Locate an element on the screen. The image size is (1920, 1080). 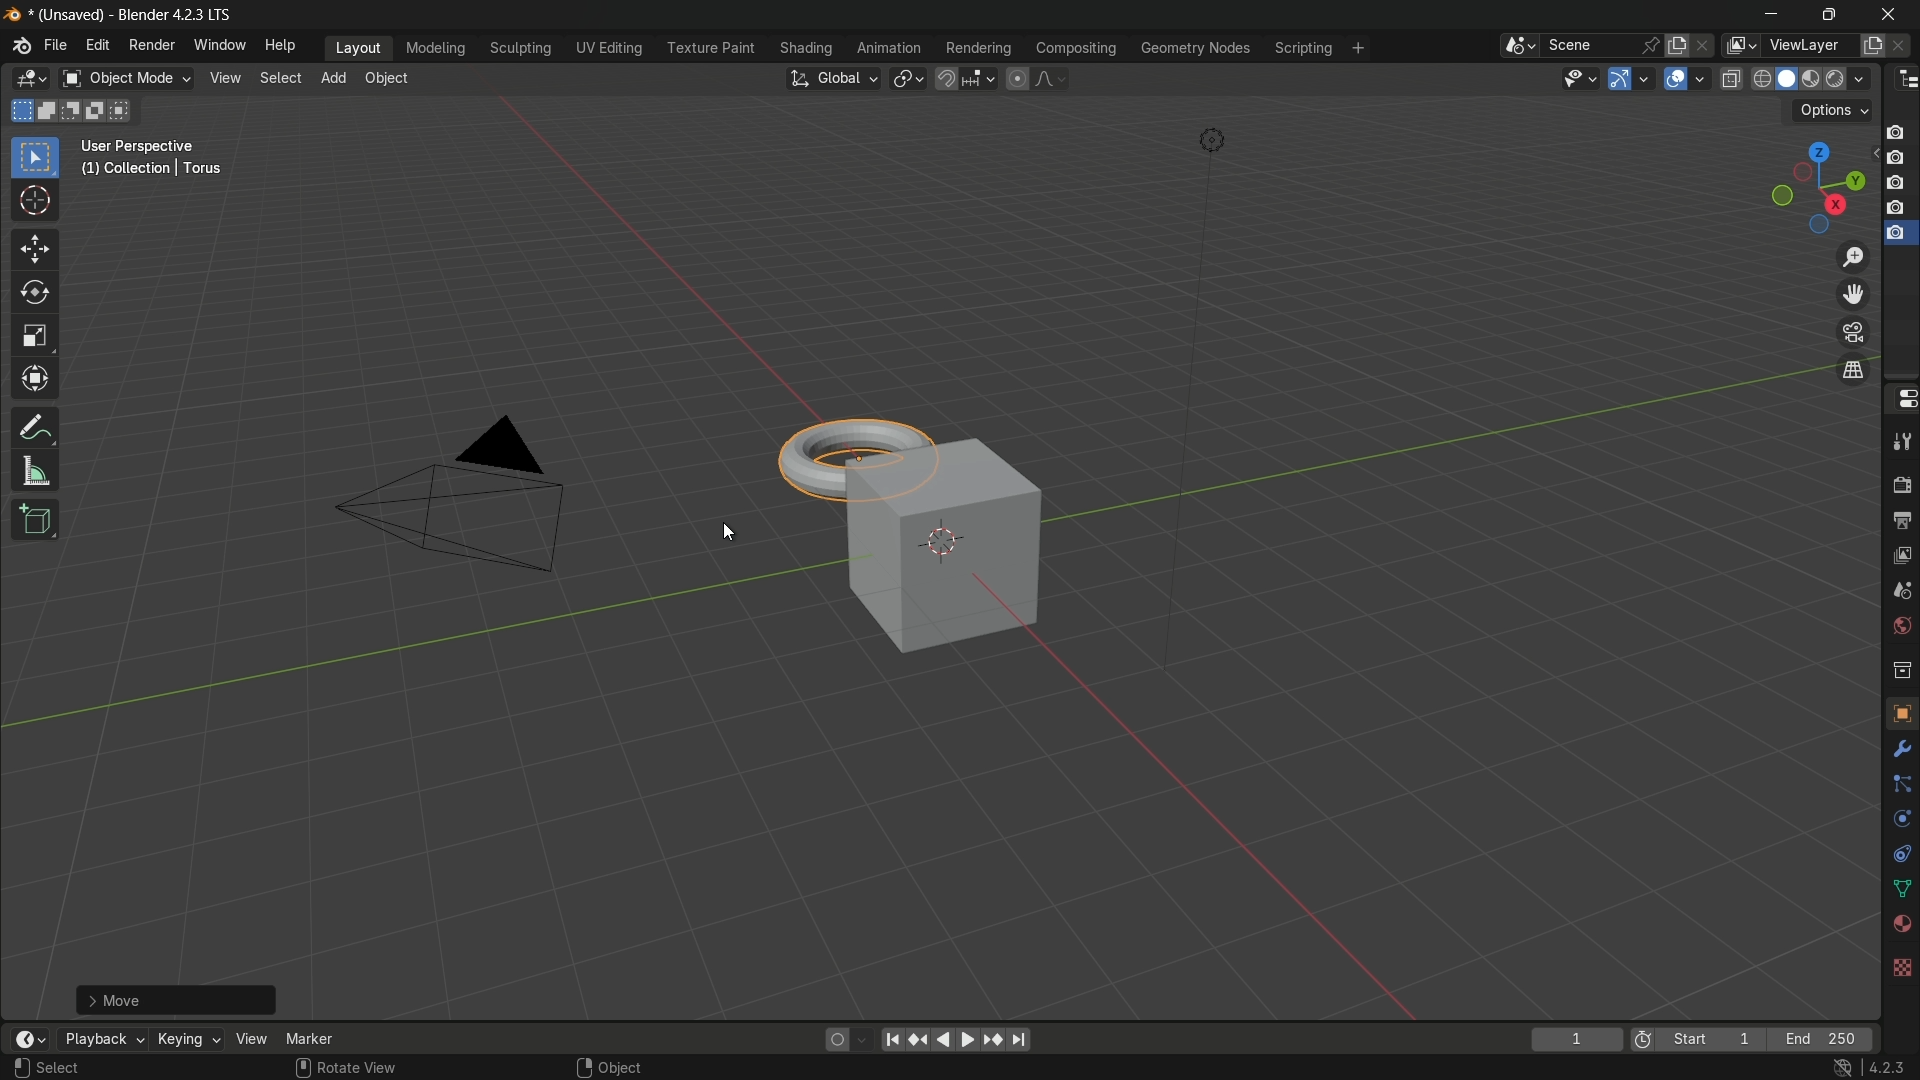
jump to keyframe is located at coordinates (917, 1040).